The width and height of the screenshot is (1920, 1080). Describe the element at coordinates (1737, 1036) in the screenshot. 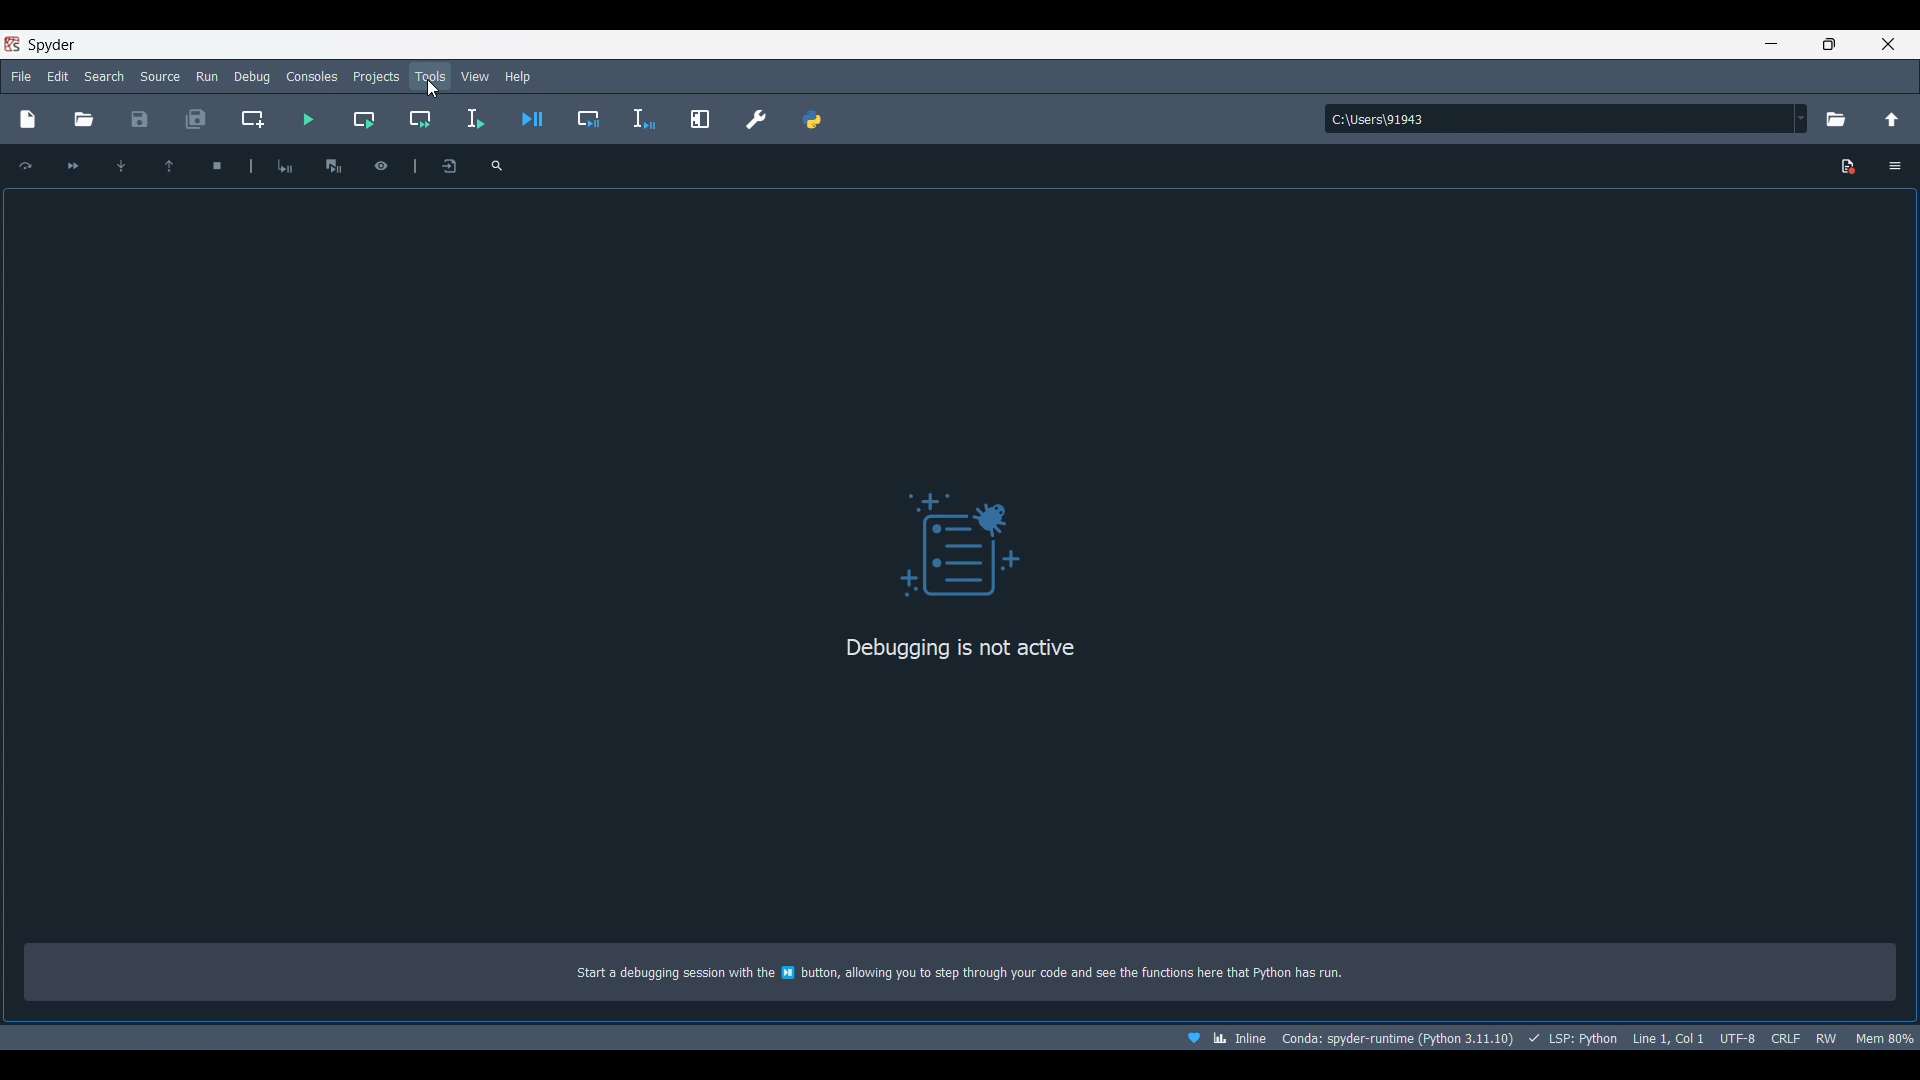

I see `UTF-8` at that location.